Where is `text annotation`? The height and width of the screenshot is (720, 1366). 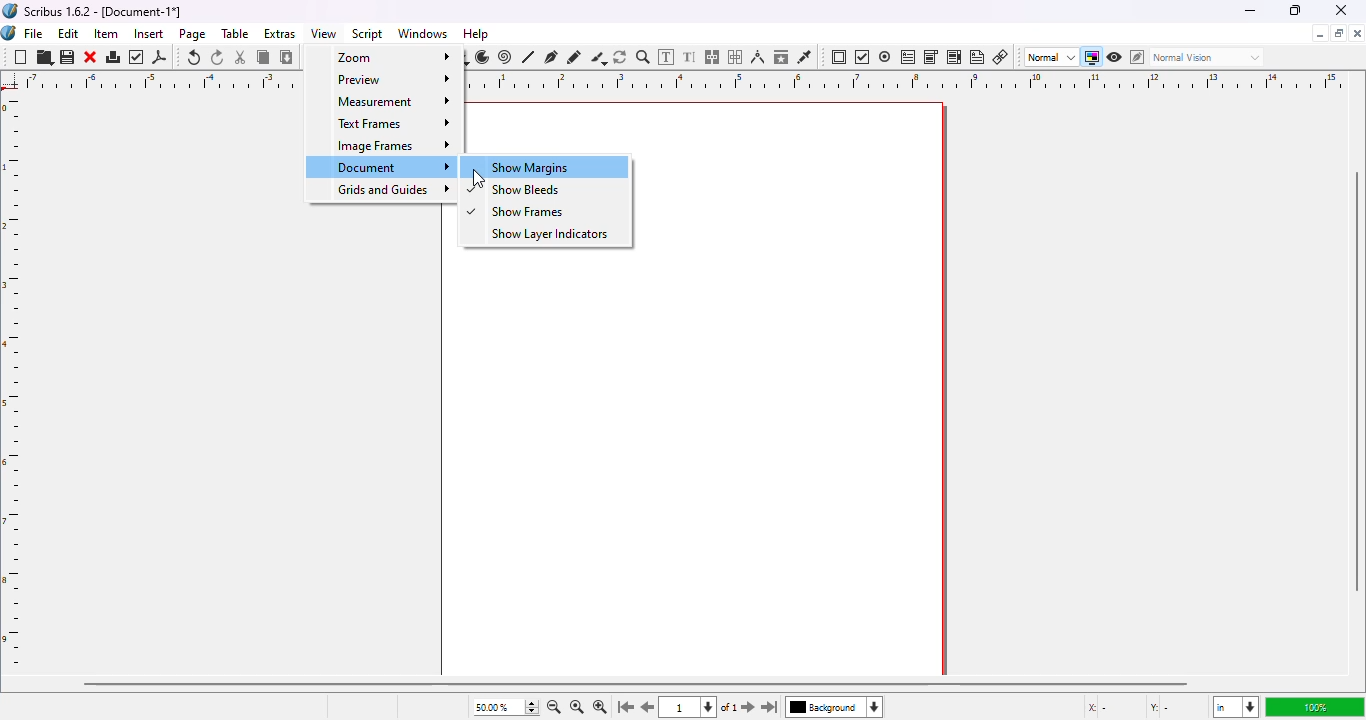 text annotation is located at coordinates (978, 57).